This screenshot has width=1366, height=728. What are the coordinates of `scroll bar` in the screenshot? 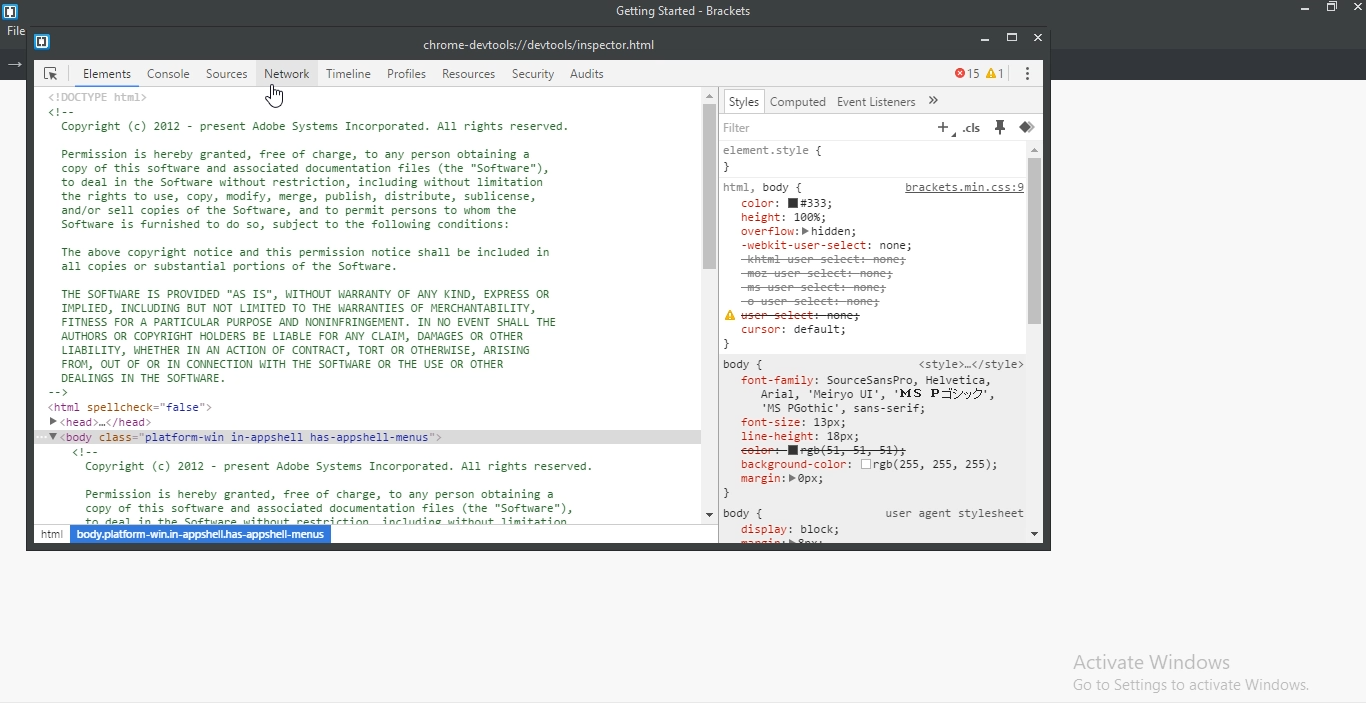 It's located at (710, 302).